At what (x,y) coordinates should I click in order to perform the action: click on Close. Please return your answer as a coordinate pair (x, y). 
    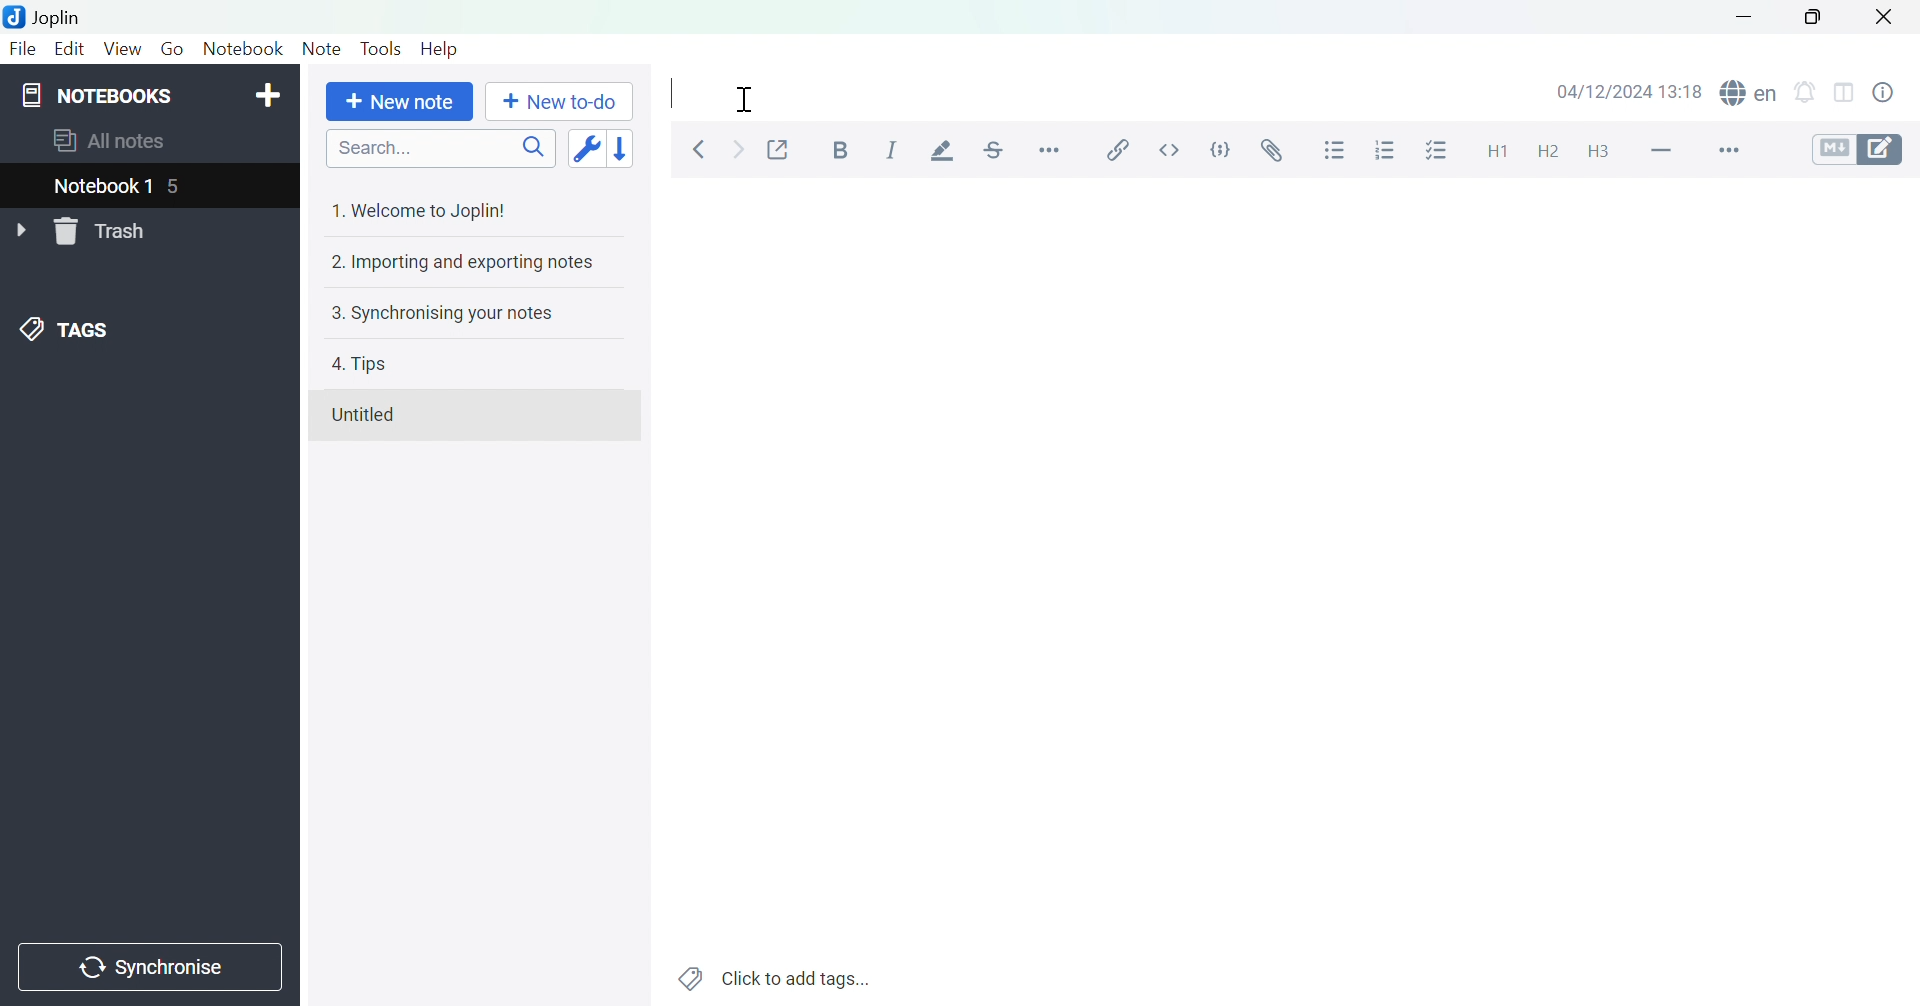
    Looking at the image, I should click on (1885, 16).